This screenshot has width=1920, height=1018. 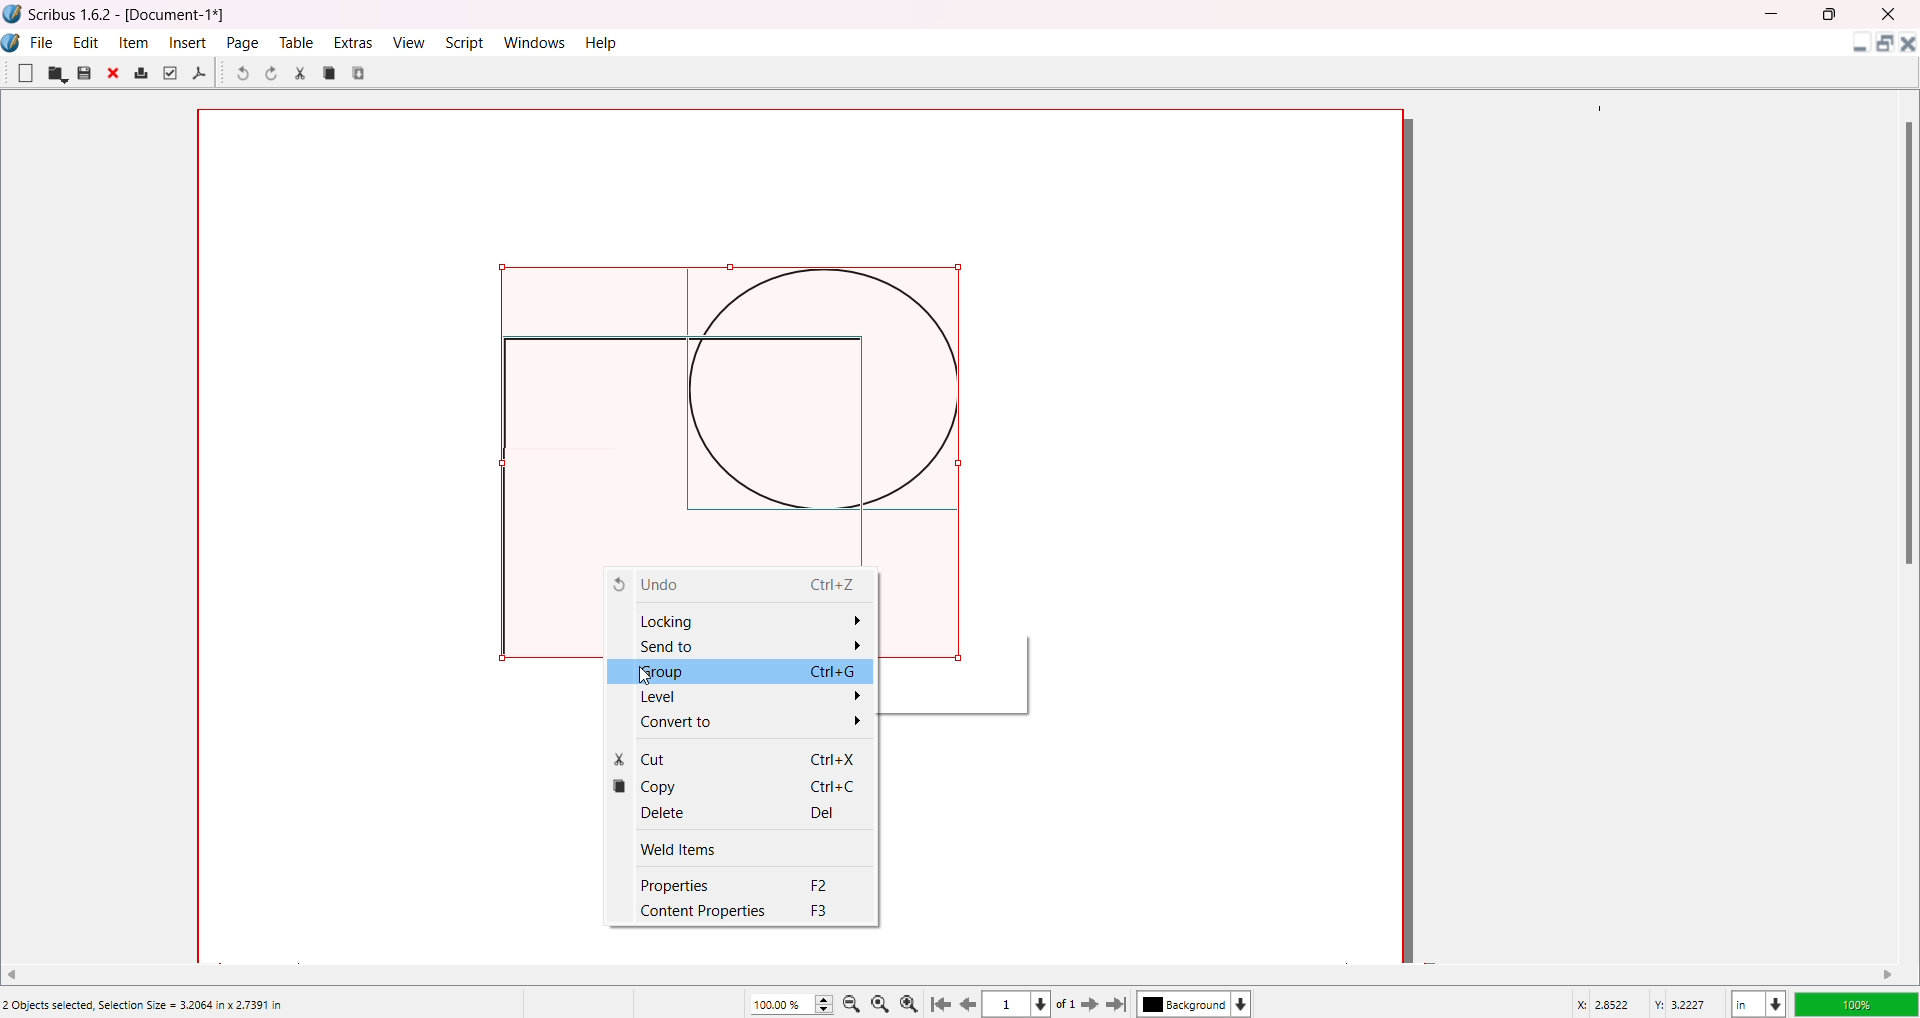 What do you see at coordinates (1199, 1004) in the screenshot?
I see `Background color` at bounding box center [1199, 1004].